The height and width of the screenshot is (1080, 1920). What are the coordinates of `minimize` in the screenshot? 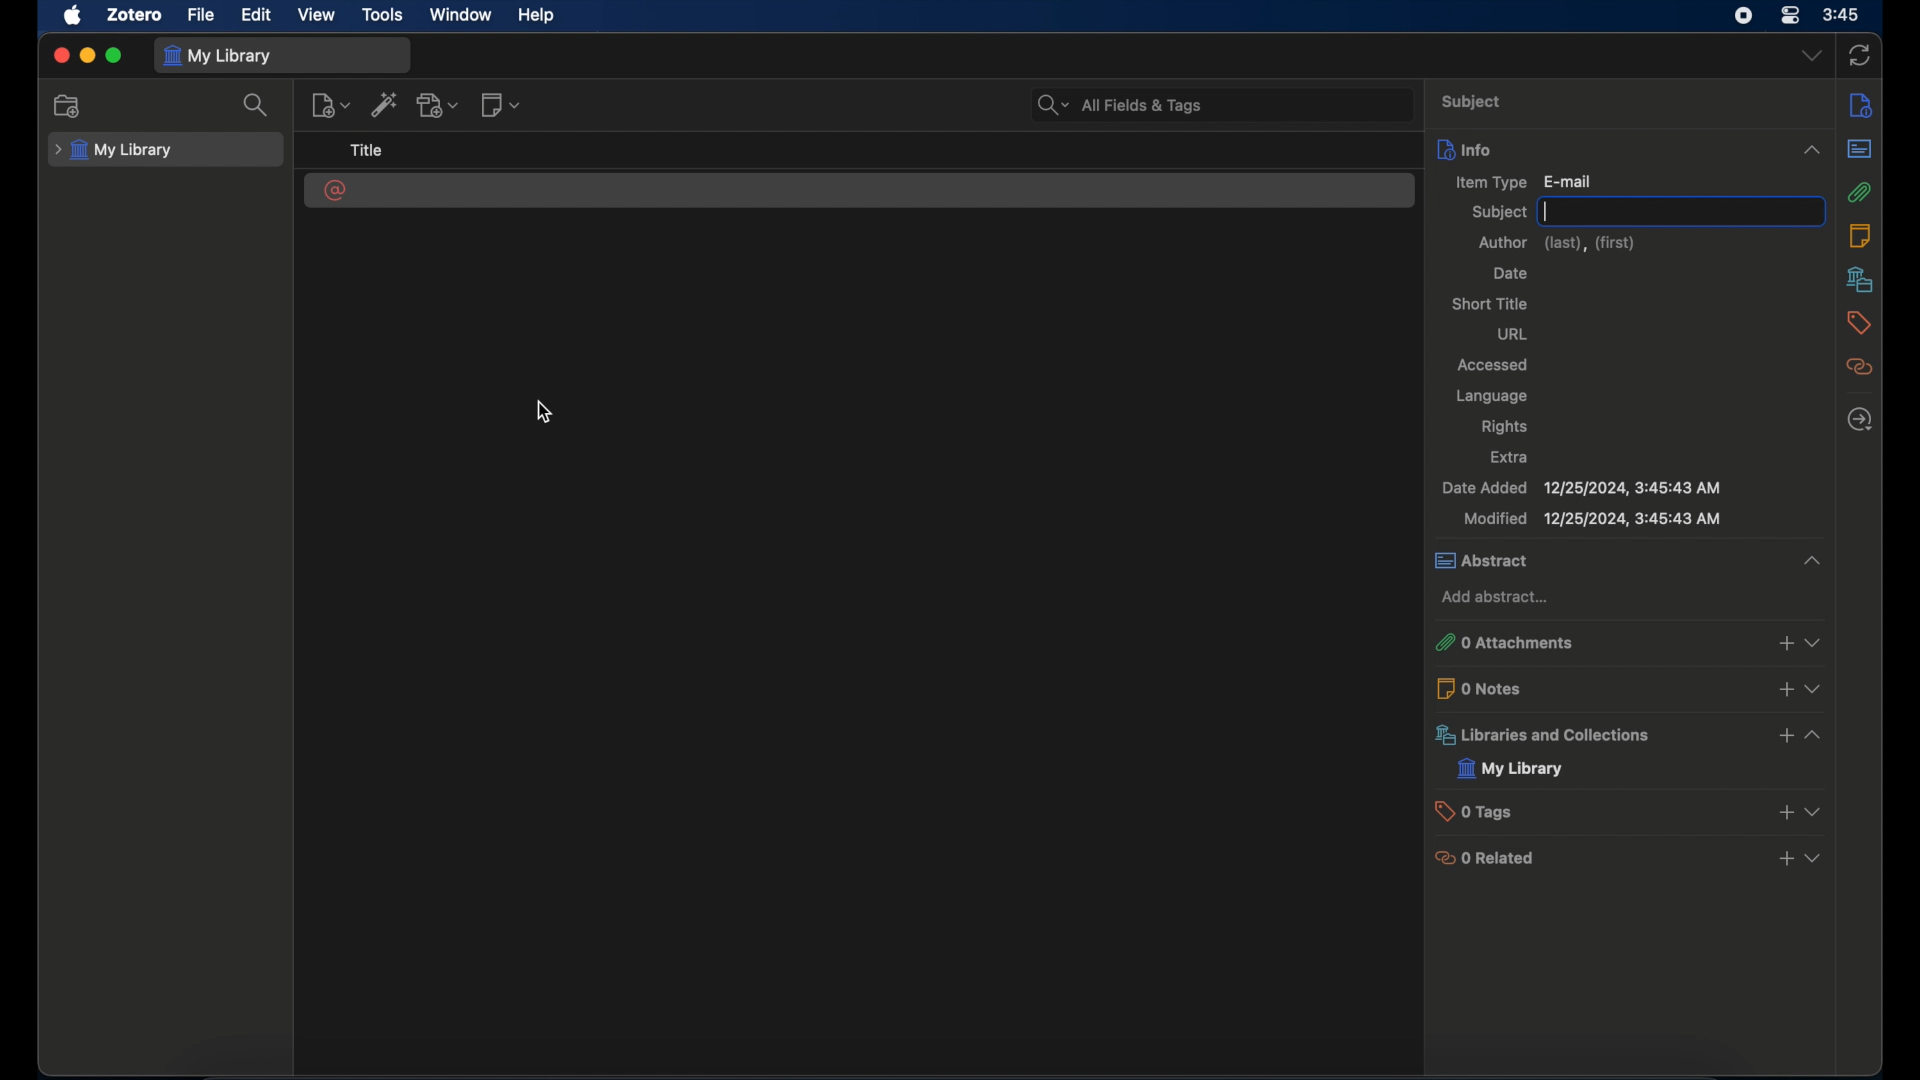 It's located at (88, 56).